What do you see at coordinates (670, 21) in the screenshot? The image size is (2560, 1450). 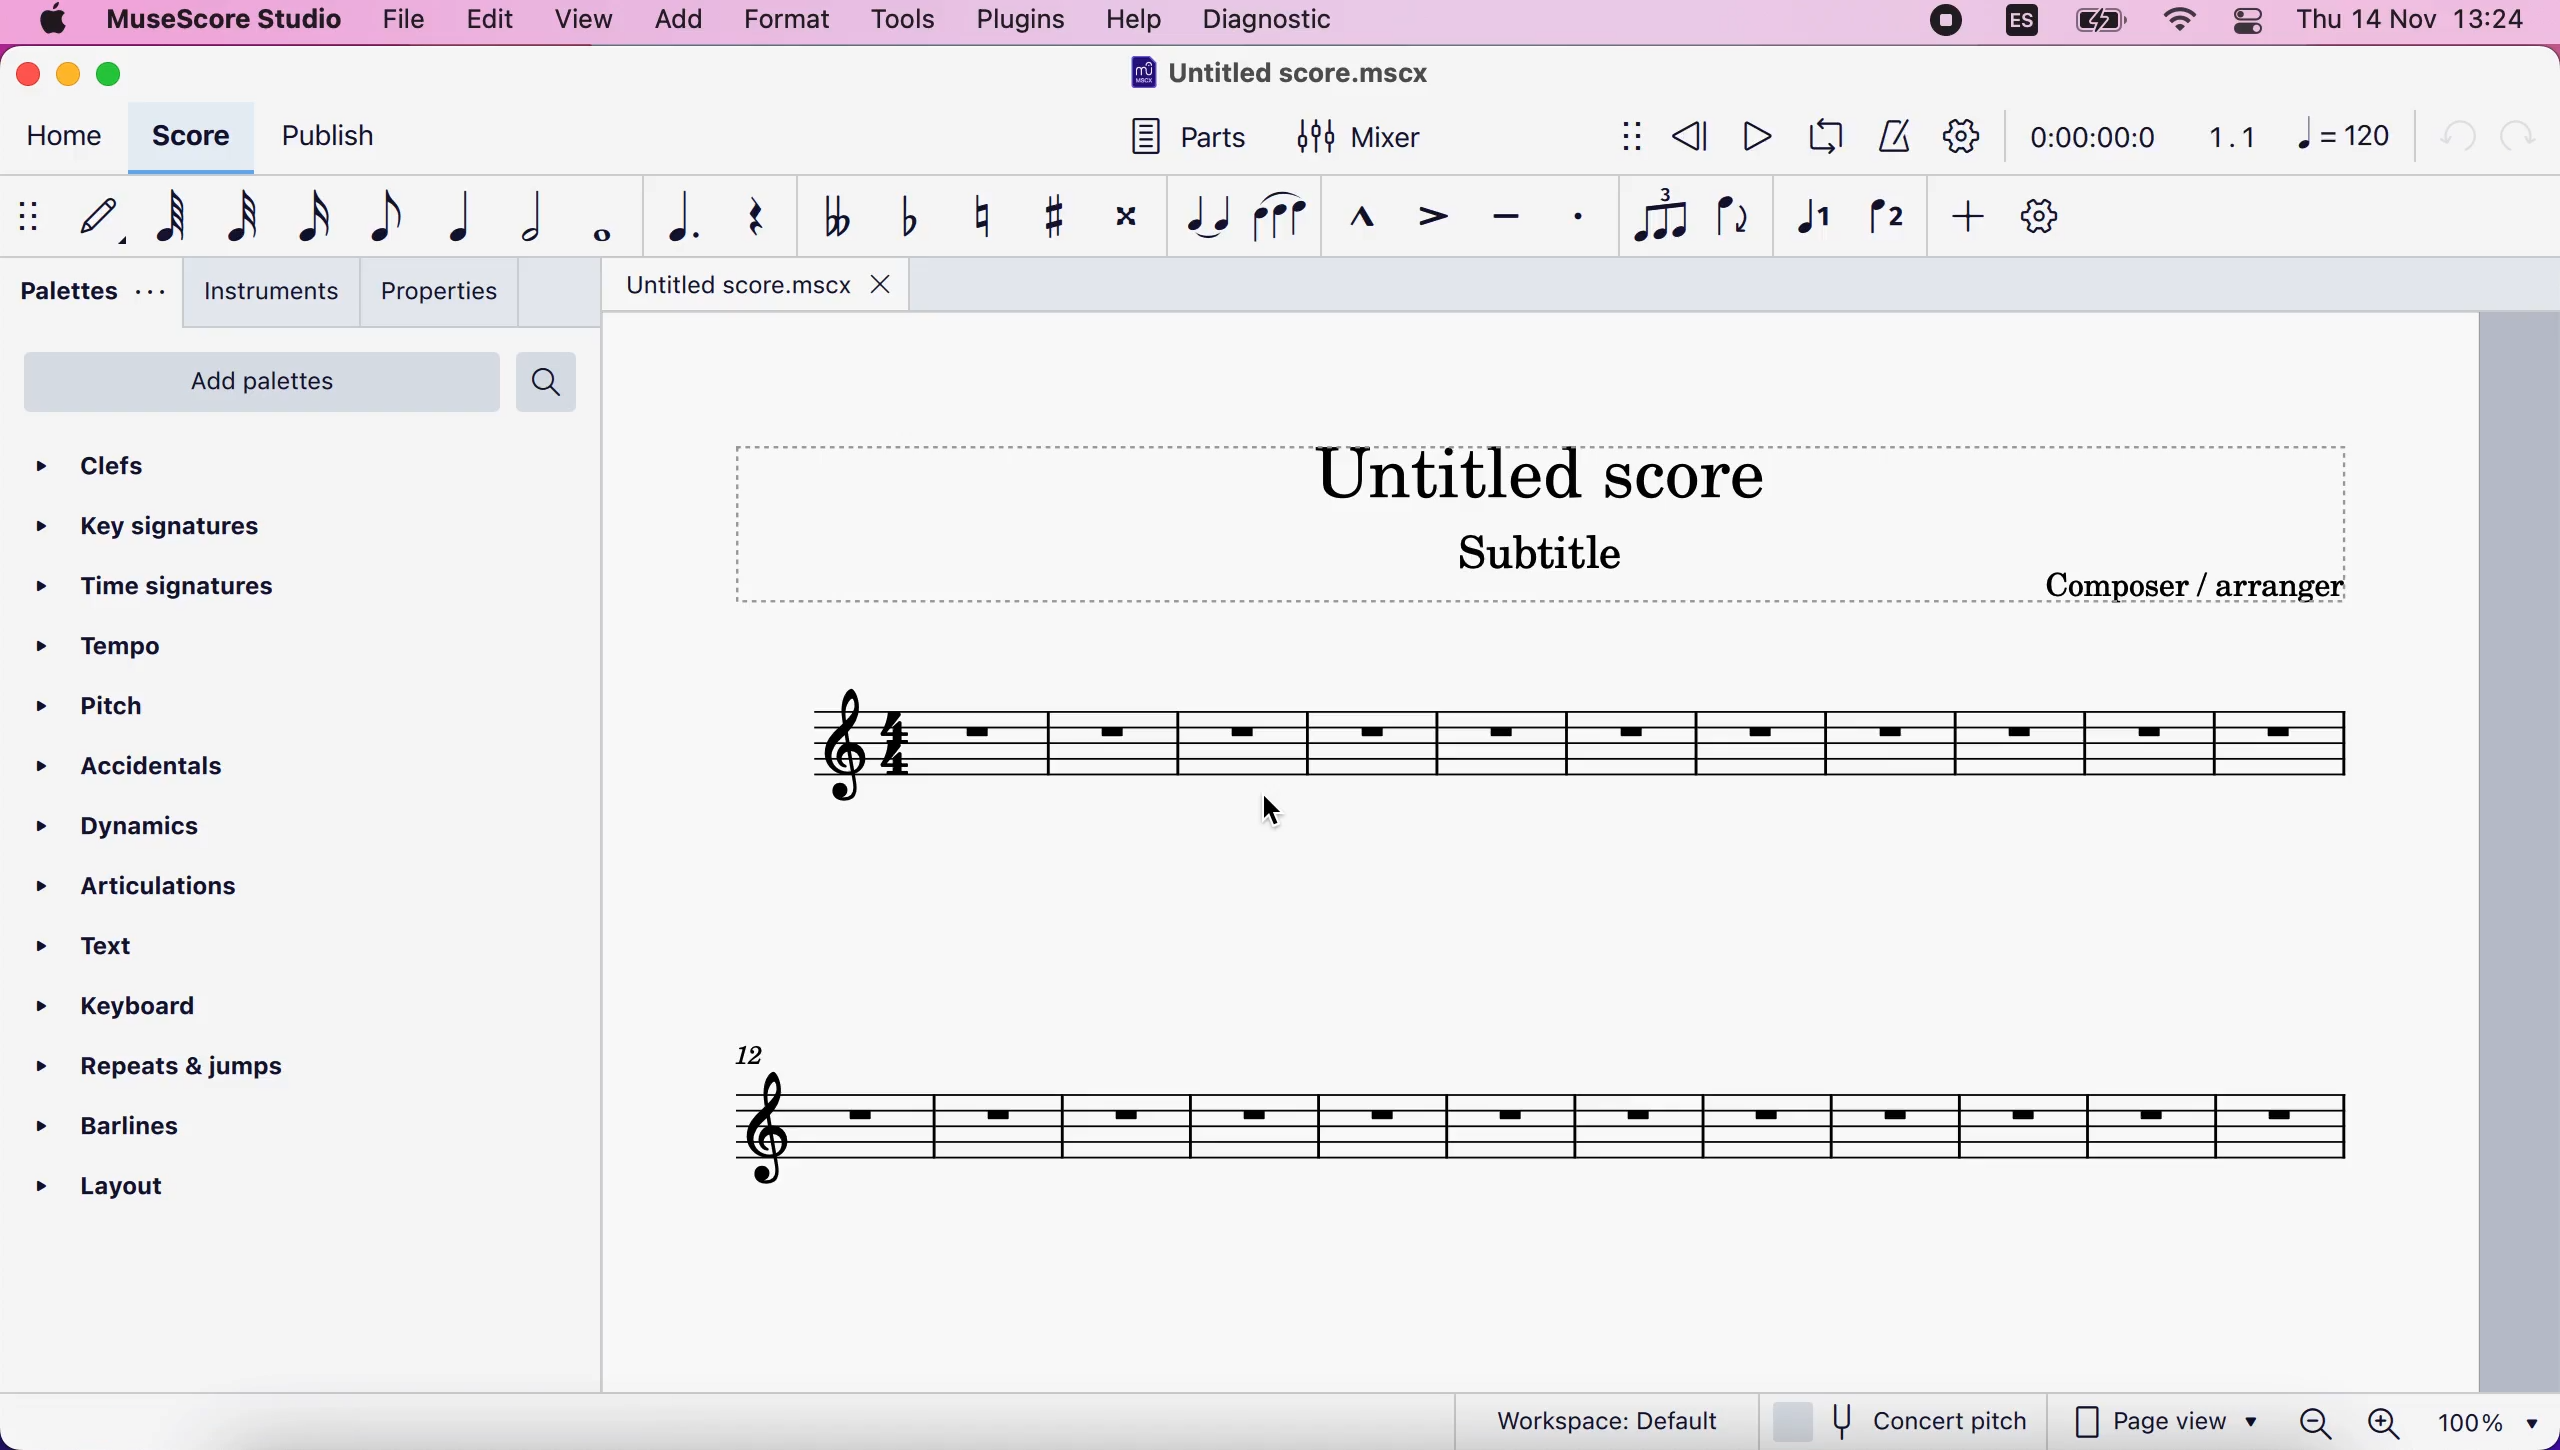 I see `add` at bounding box center [670, 21].